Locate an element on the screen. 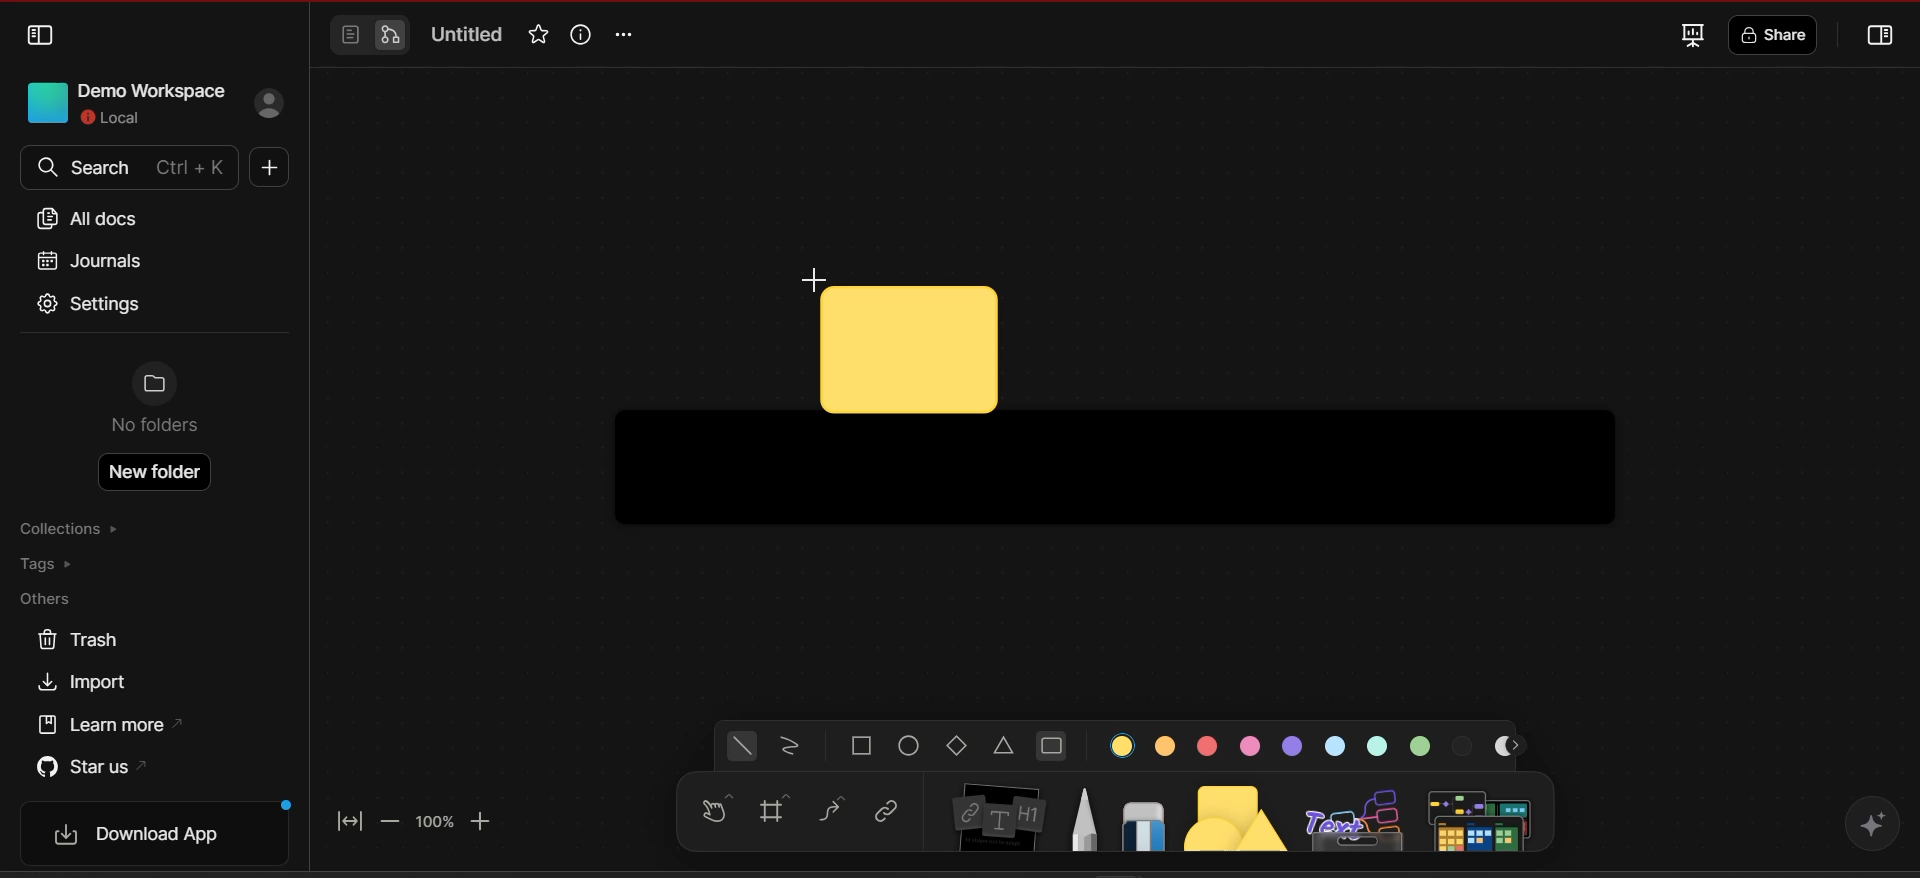 The image size is (1920, 878). color 9 is located at coordinates (1465, 744).